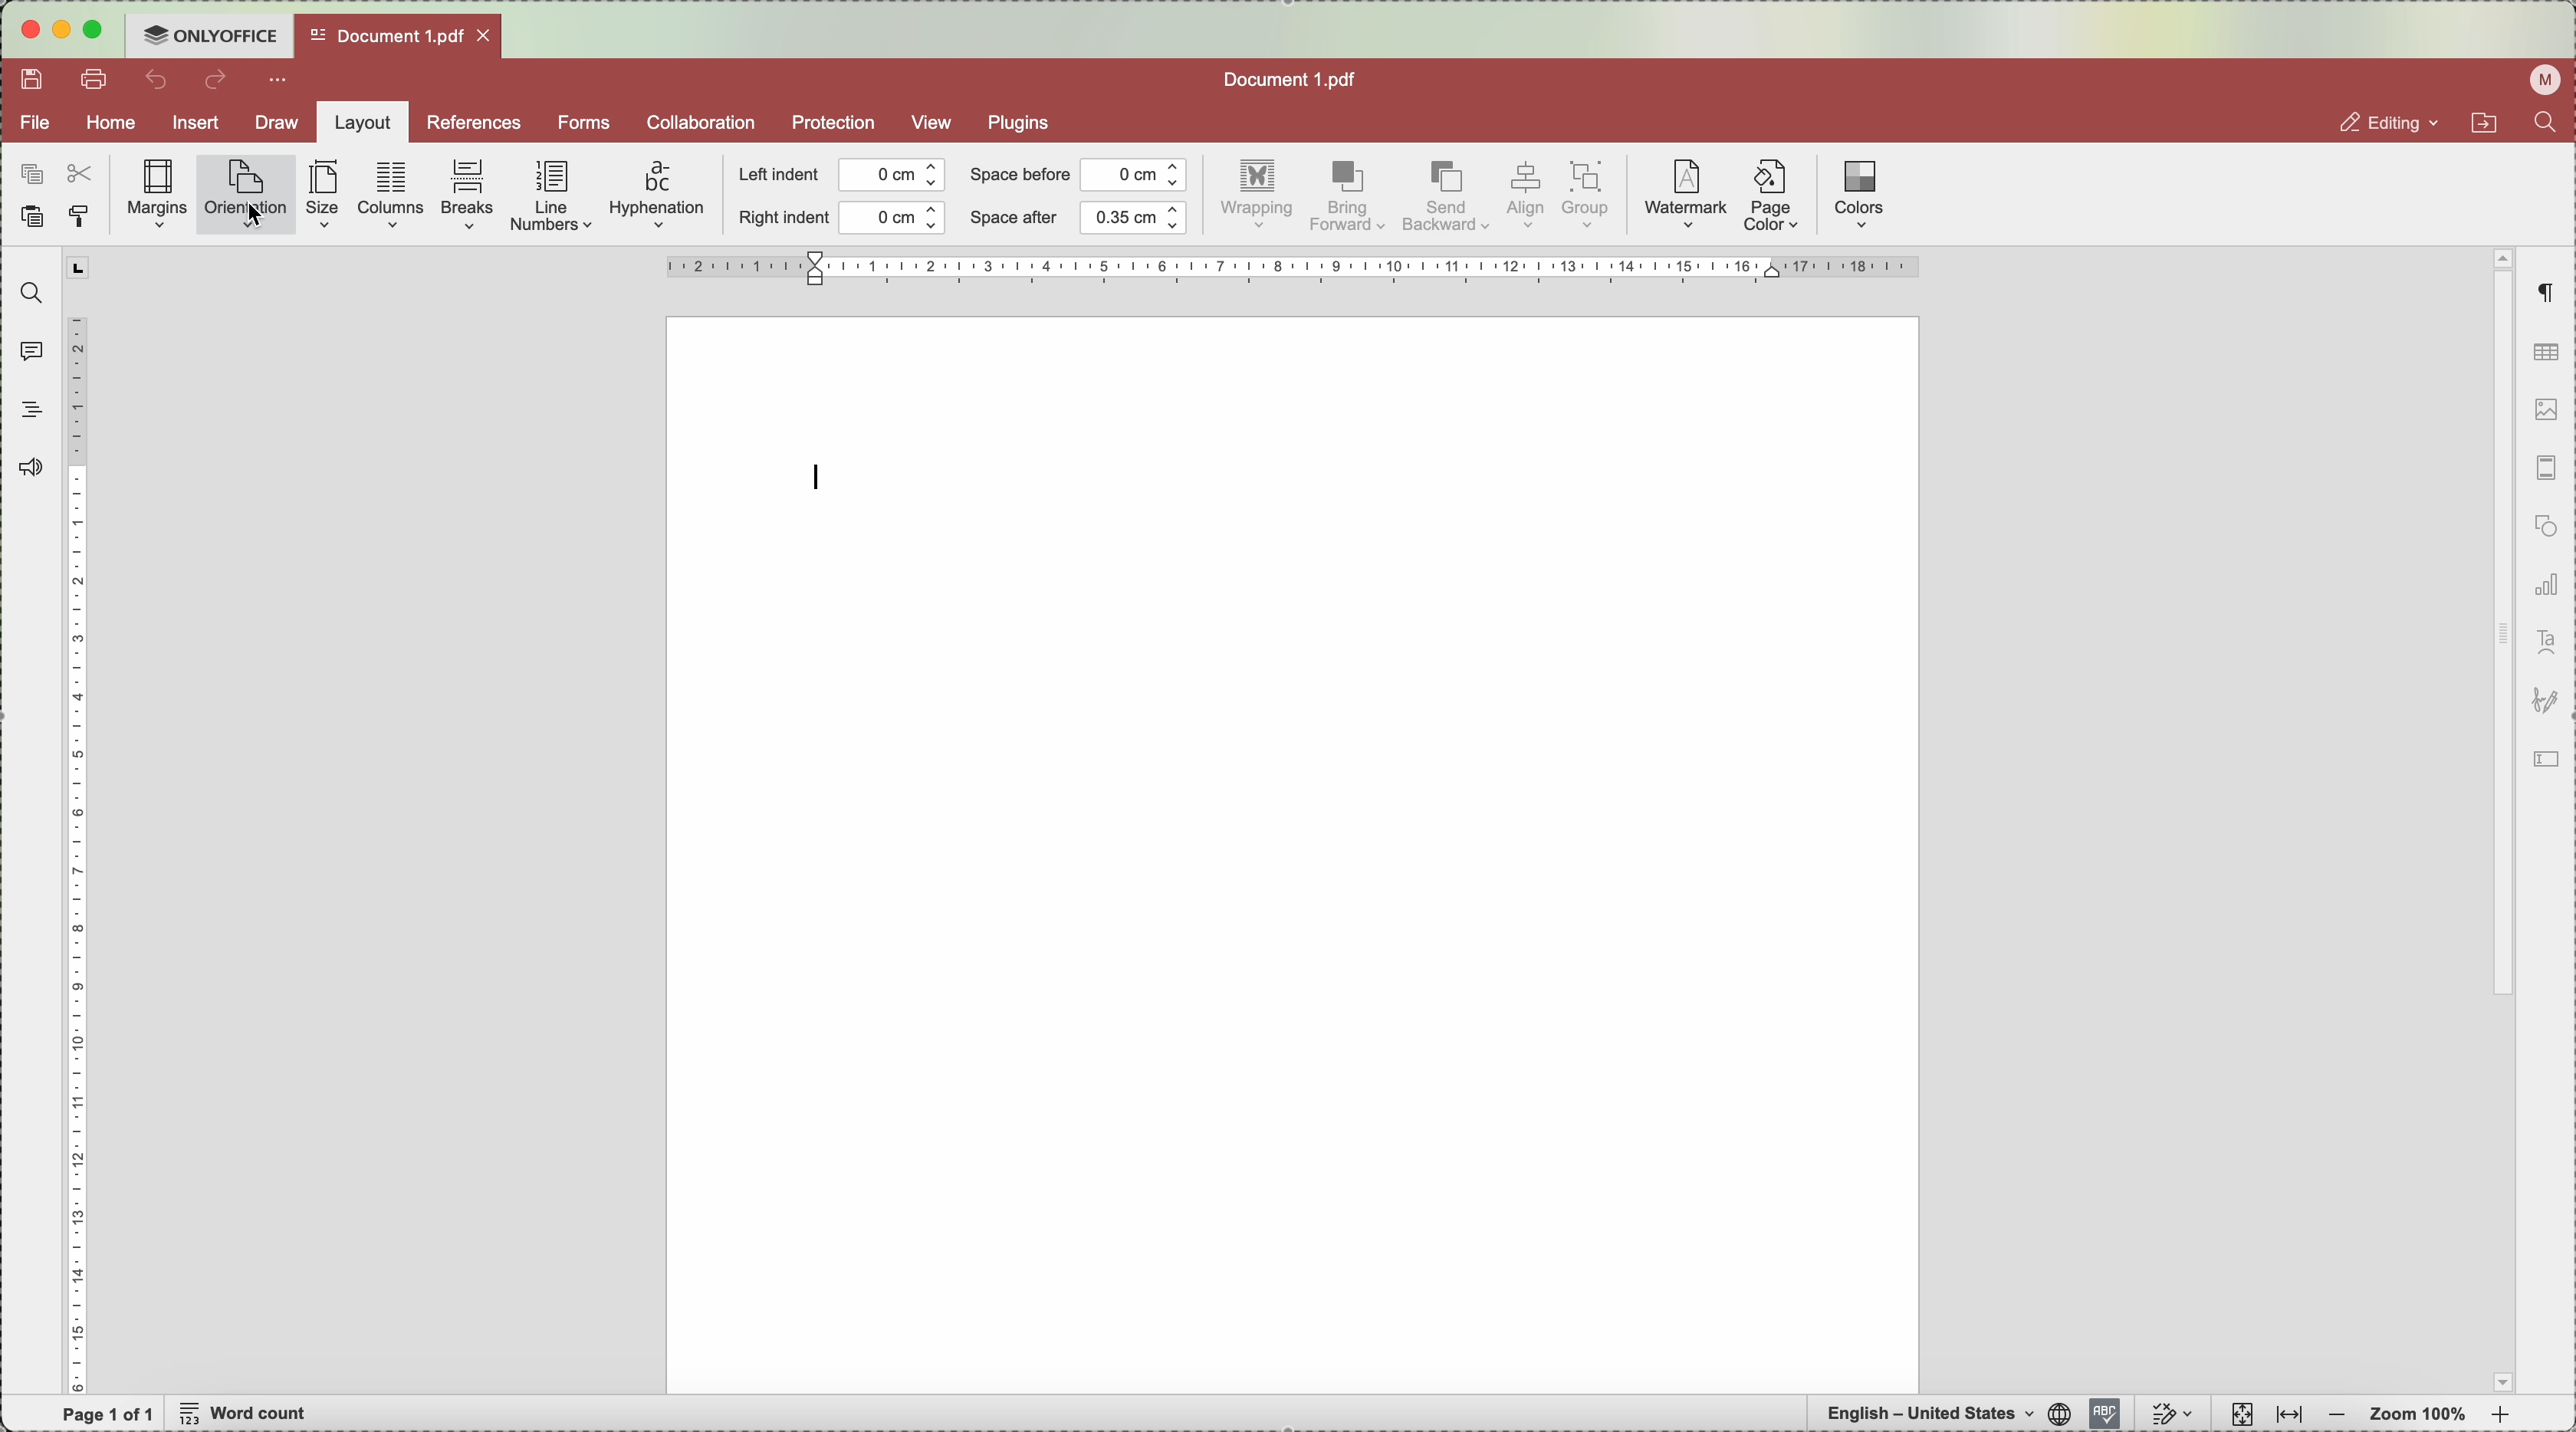 This screenshot has width=2576, height=1432. Describe the element at coordinates (158, 195) in the screenshot. I see `margins` at that location.